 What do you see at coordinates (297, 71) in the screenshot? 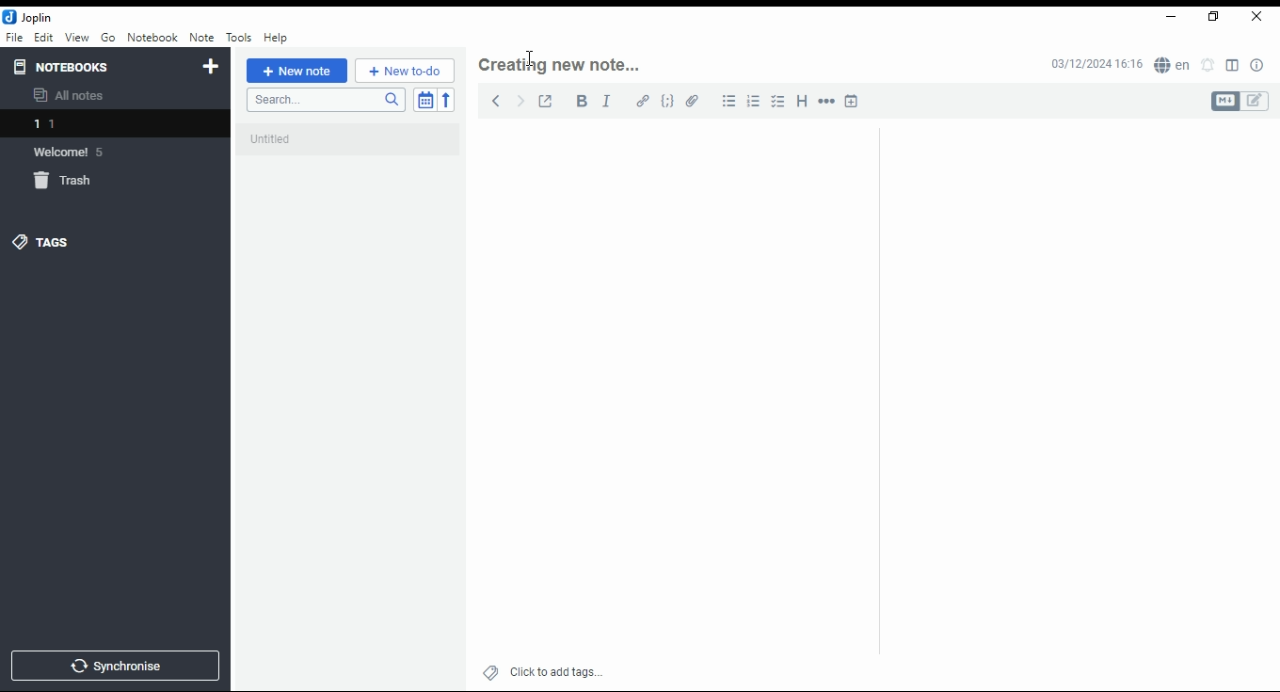
I see `new note` at bounding box center [297, 71].